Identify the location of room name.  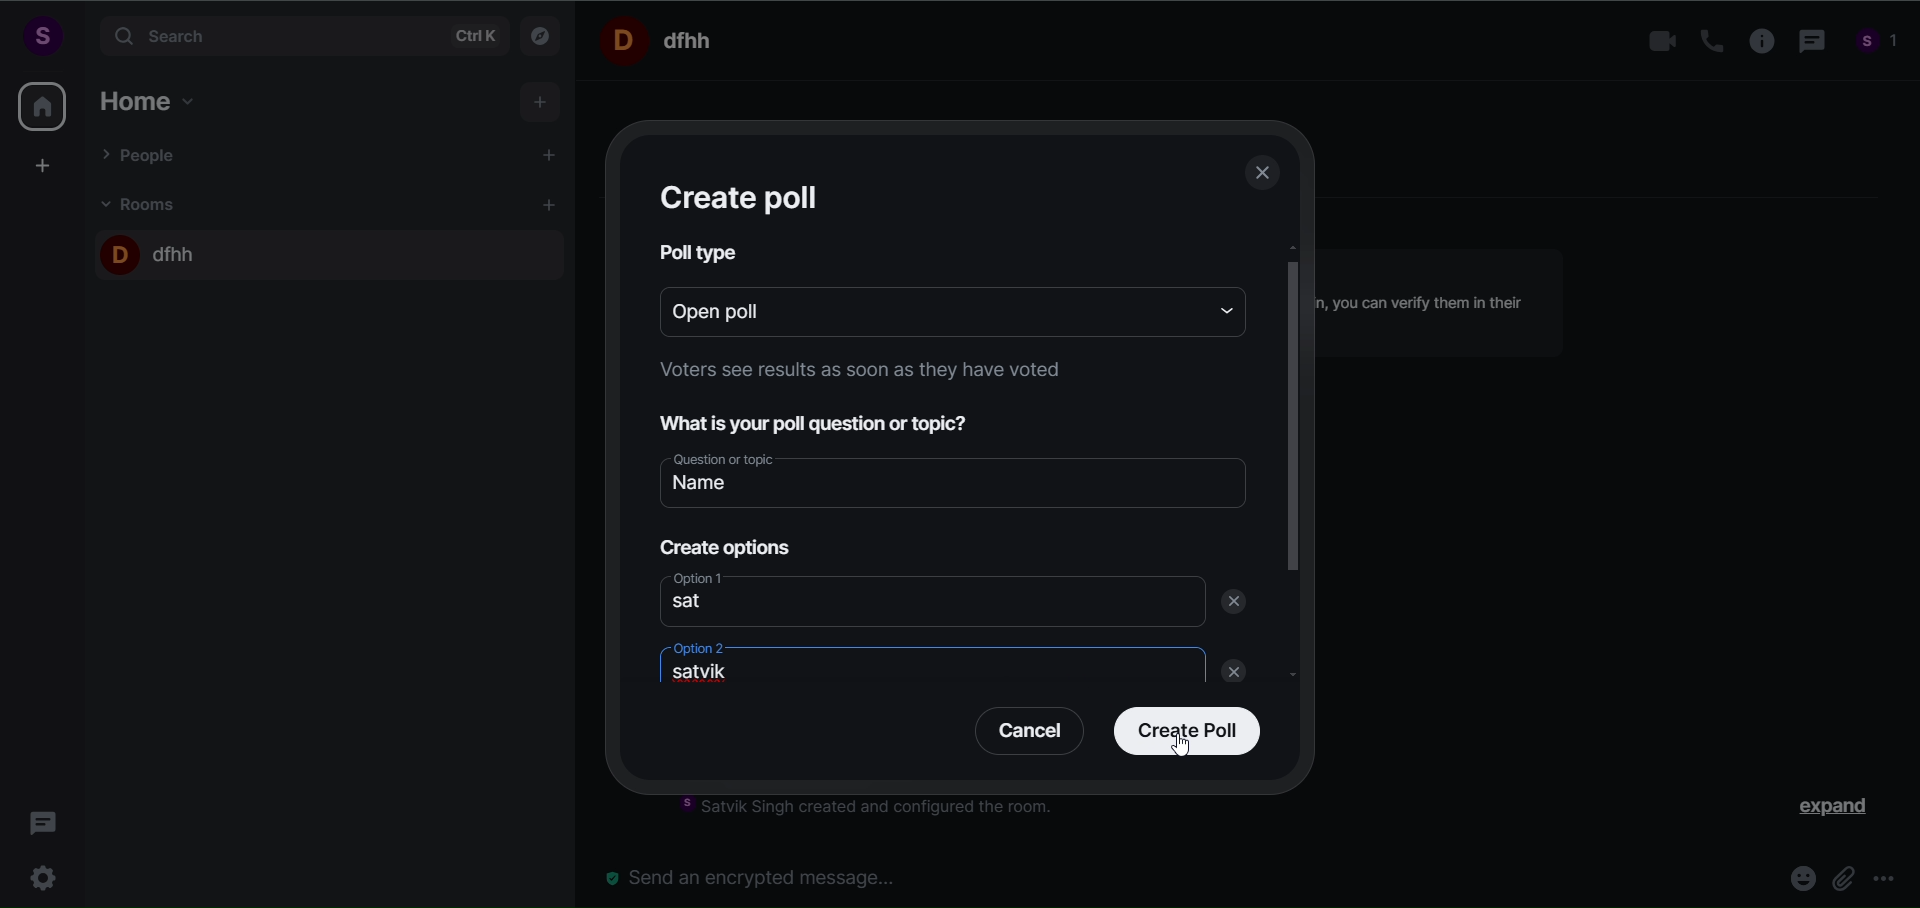
(153, 250).